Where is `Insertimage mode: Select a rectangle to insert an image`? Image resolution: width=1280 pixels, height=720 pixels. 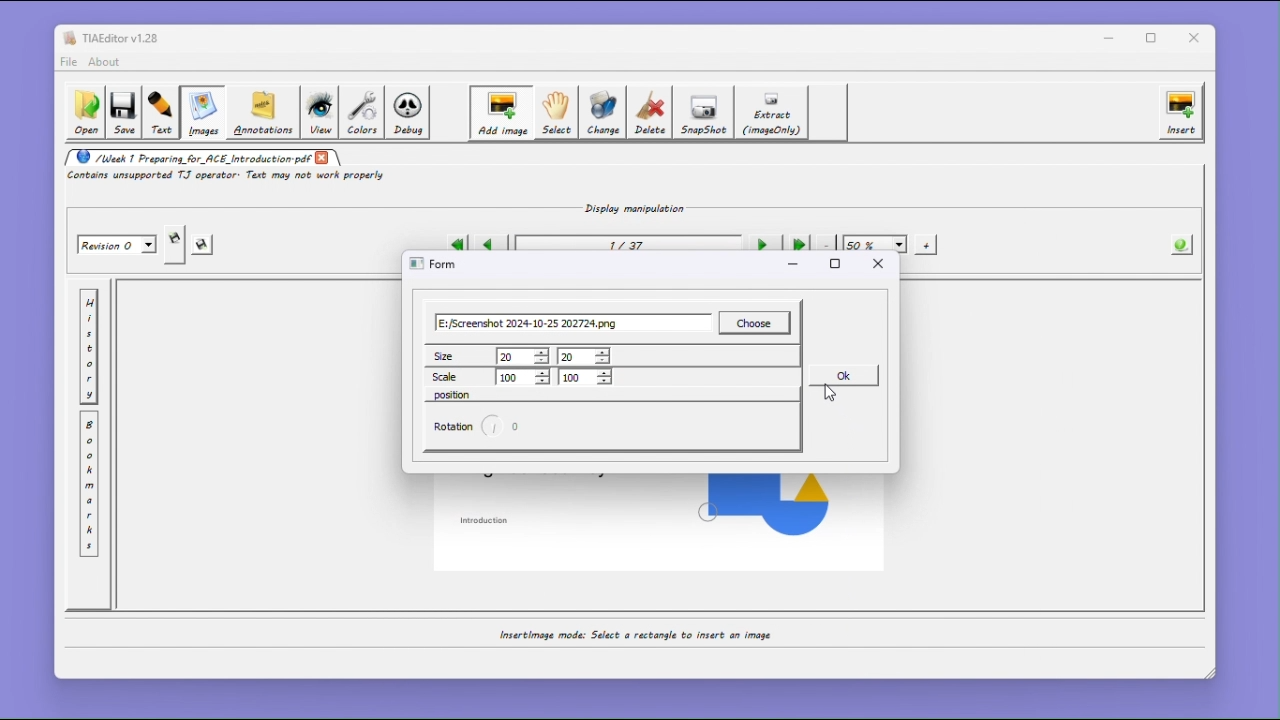
Insertimage mode: Select a rectangle to insert an image is located at coordinates (633, 635).